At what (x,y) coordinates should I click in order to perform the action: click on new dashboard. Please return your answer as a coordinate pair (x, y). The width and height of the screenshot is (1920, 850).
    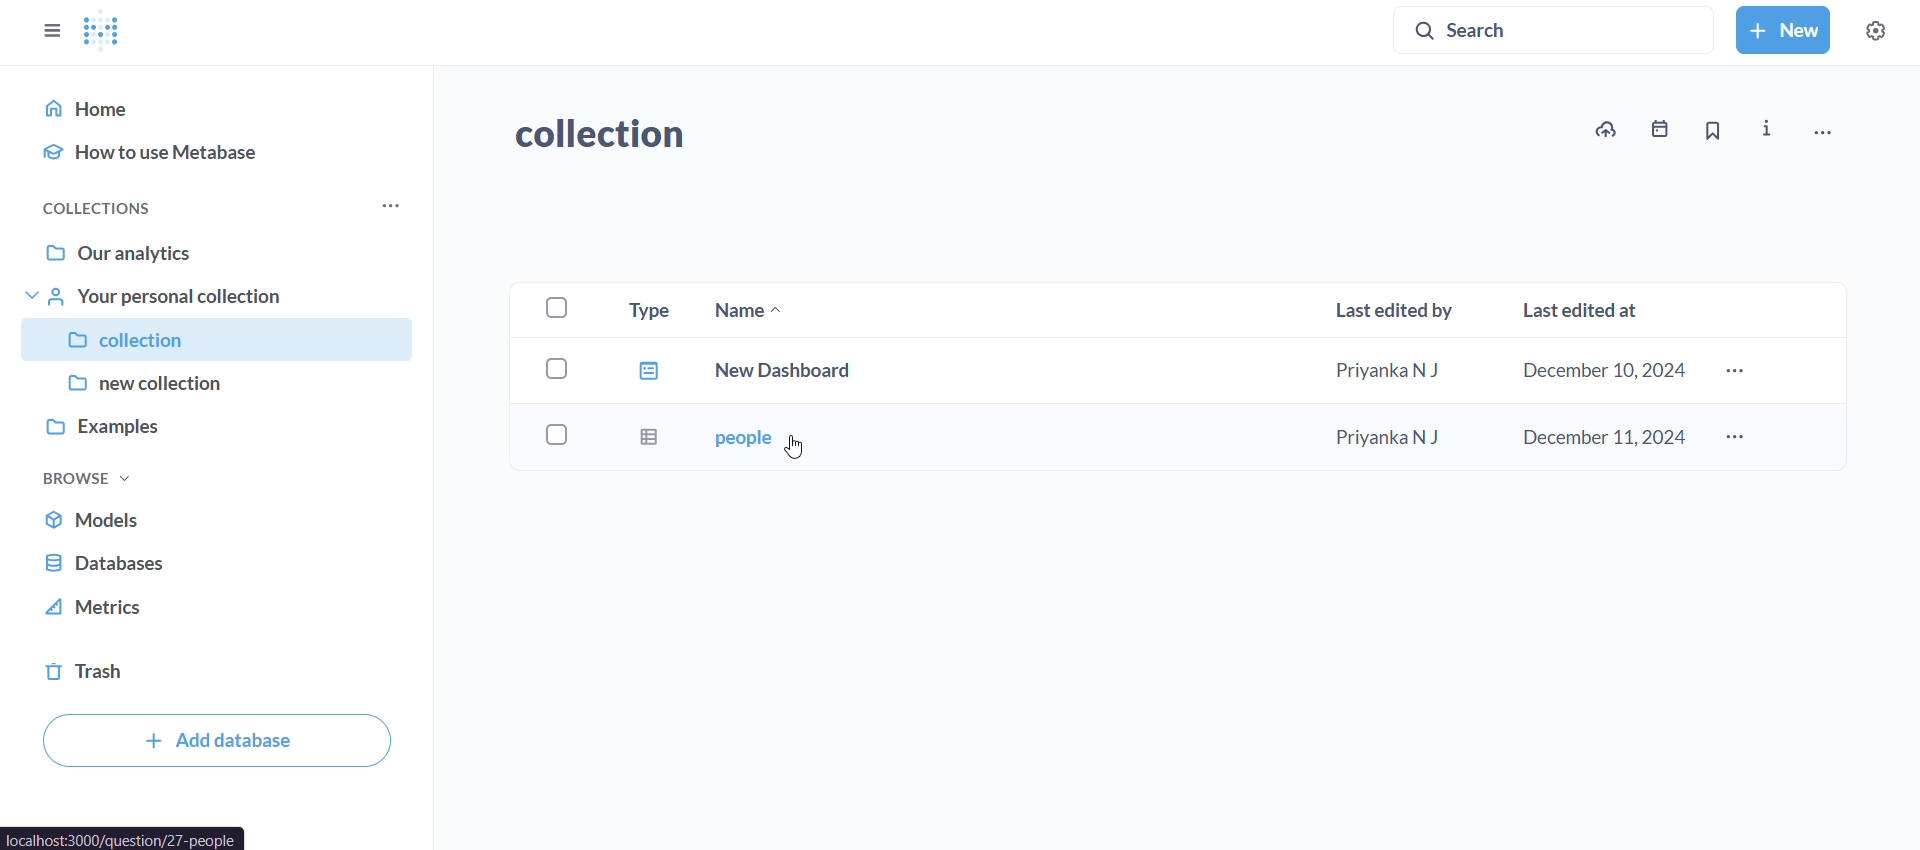
    Looking at the image, I should click on (792, 370).